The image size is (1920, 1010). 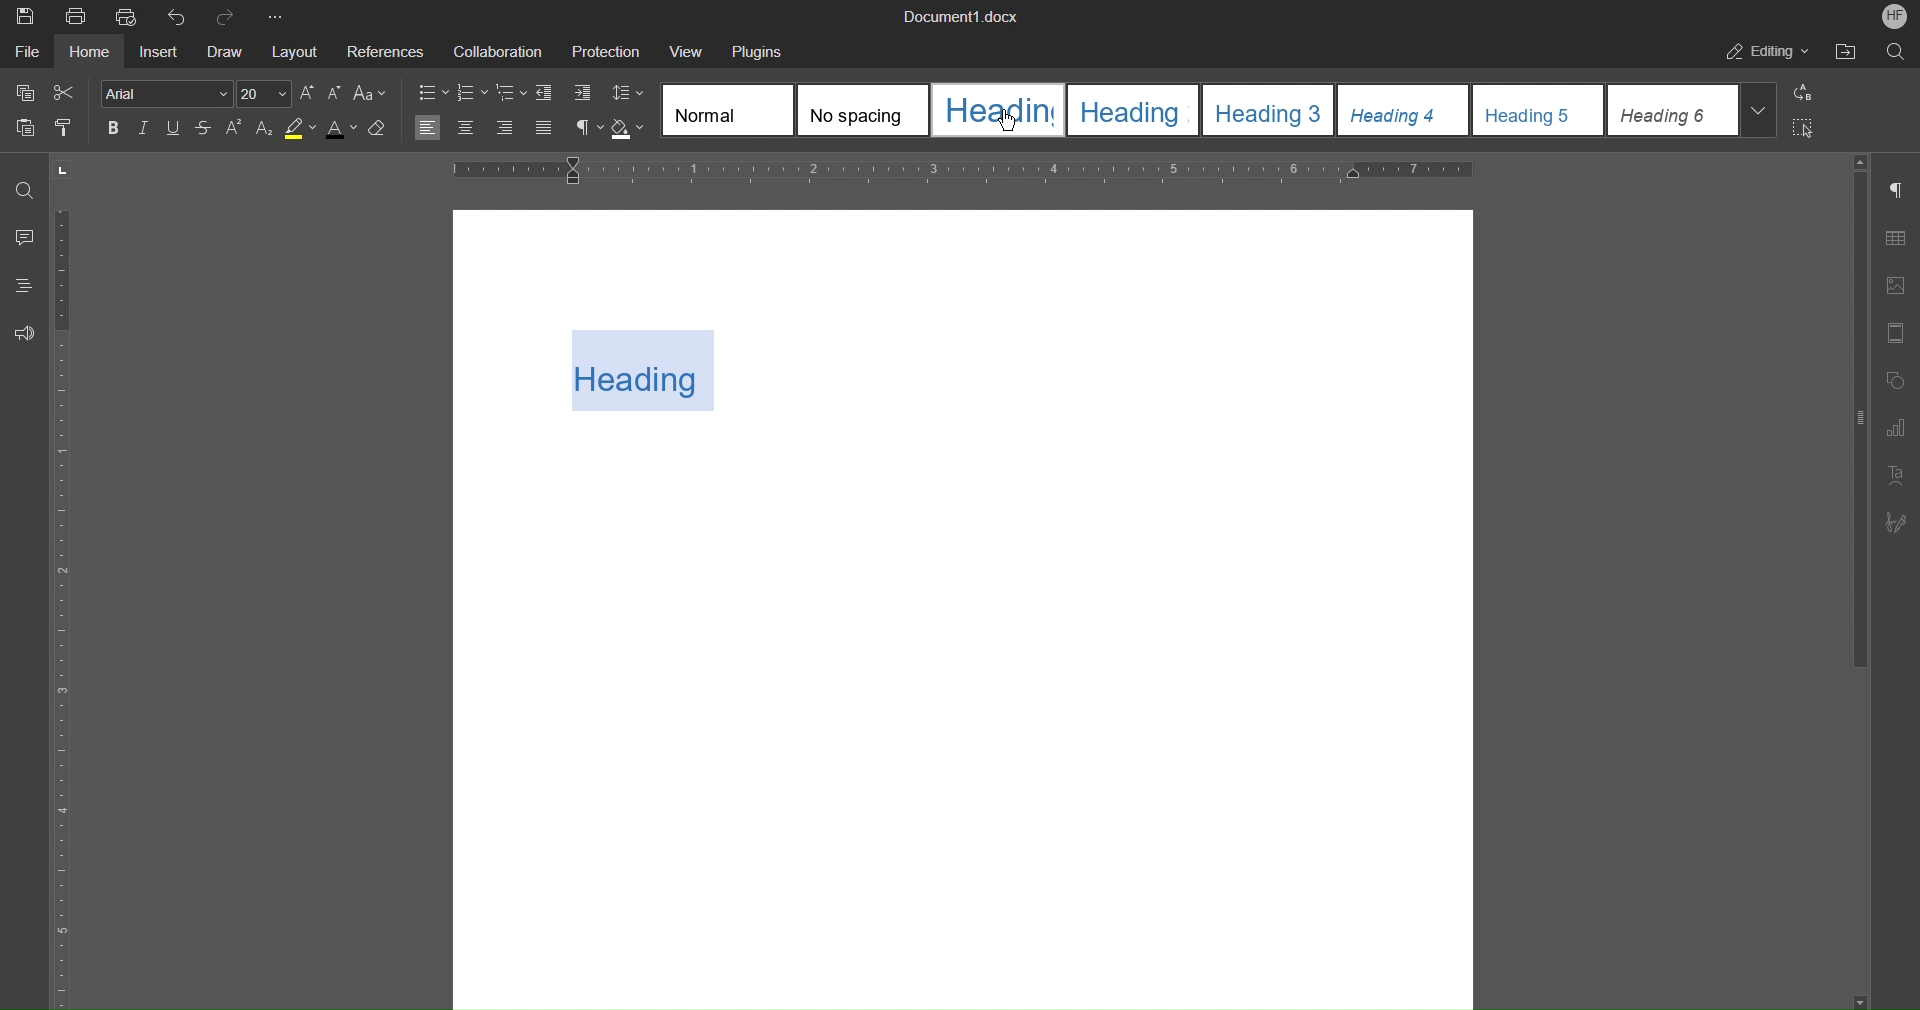 What do you see at coordinates (471, 93) in the screenshot?
I see `Numbered List` at bounding box center [471, 93].